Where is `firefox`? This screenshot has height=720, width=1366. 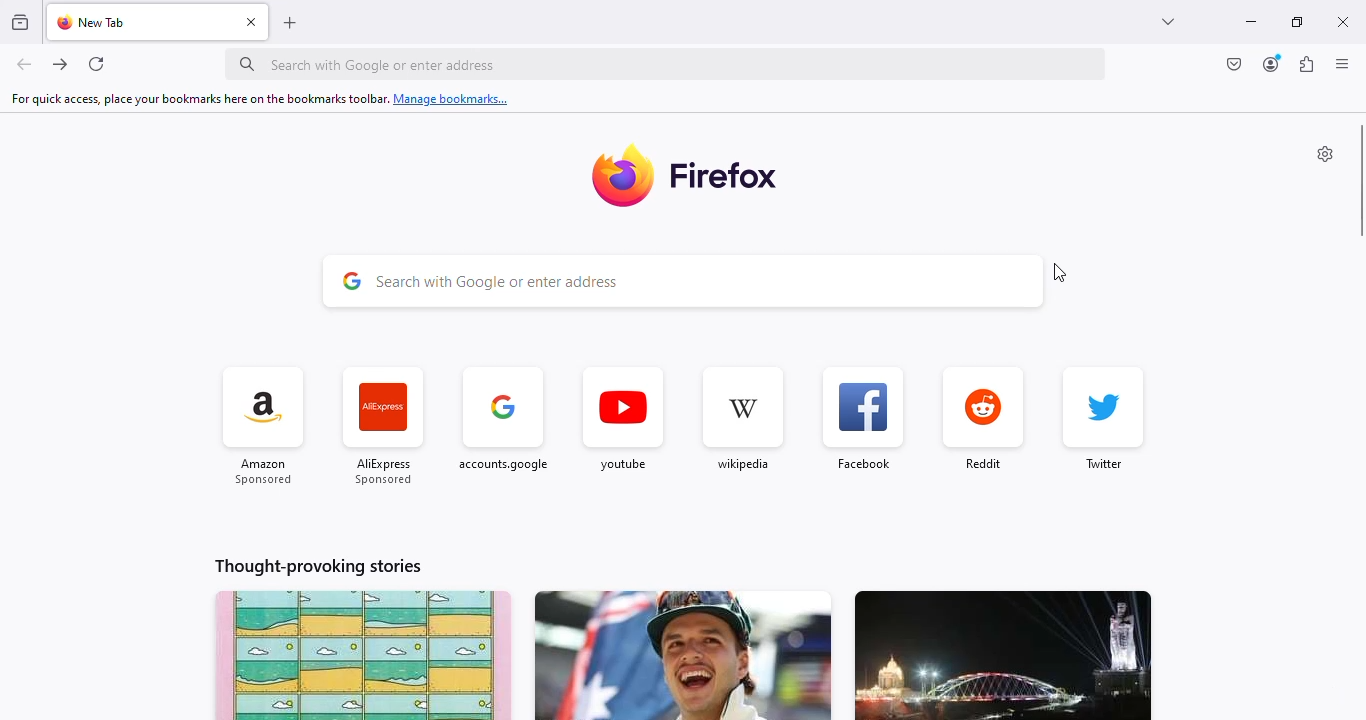 firefox is located at coordinates (725, 174).